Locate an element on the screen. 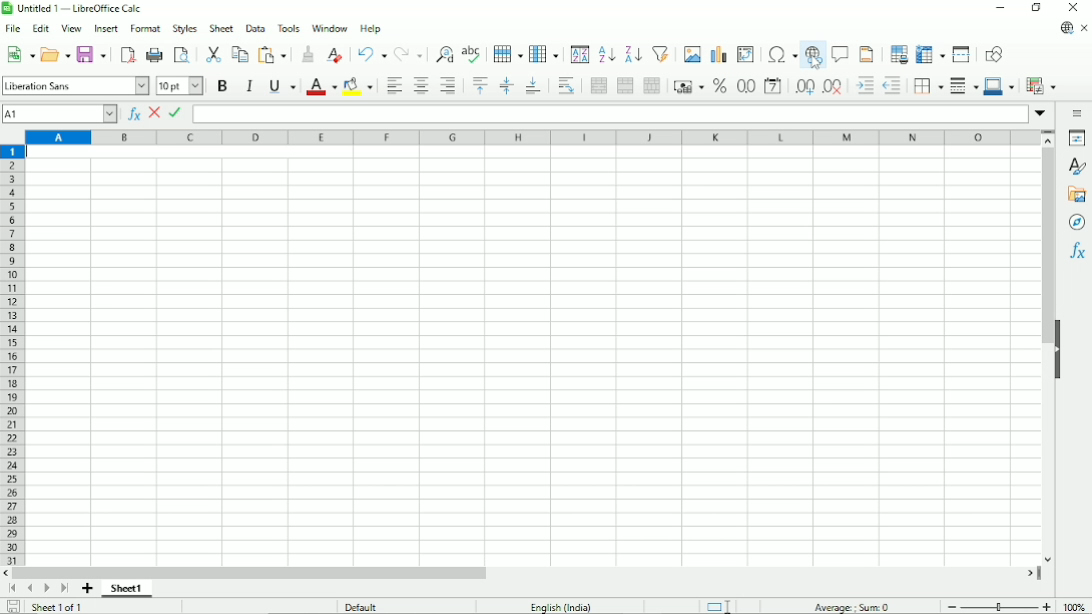  Open is located at coordinates (55, 53).